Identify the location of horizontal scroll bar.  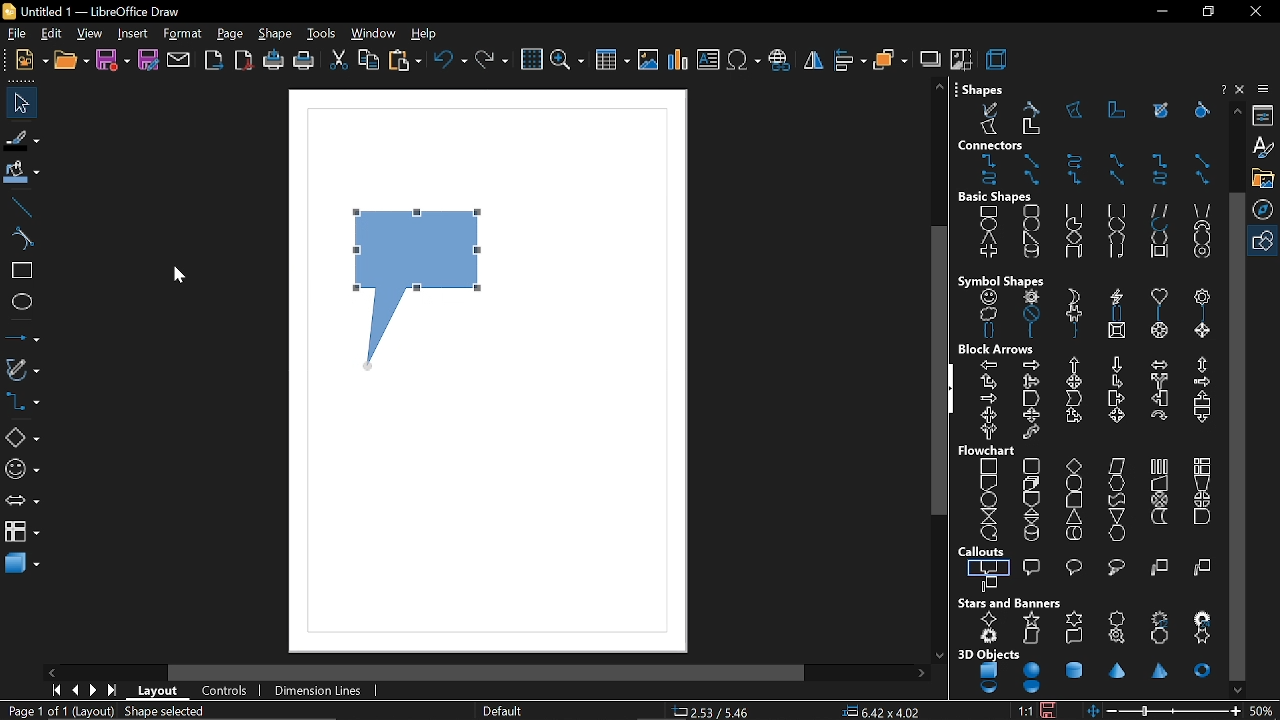
(487, 672).